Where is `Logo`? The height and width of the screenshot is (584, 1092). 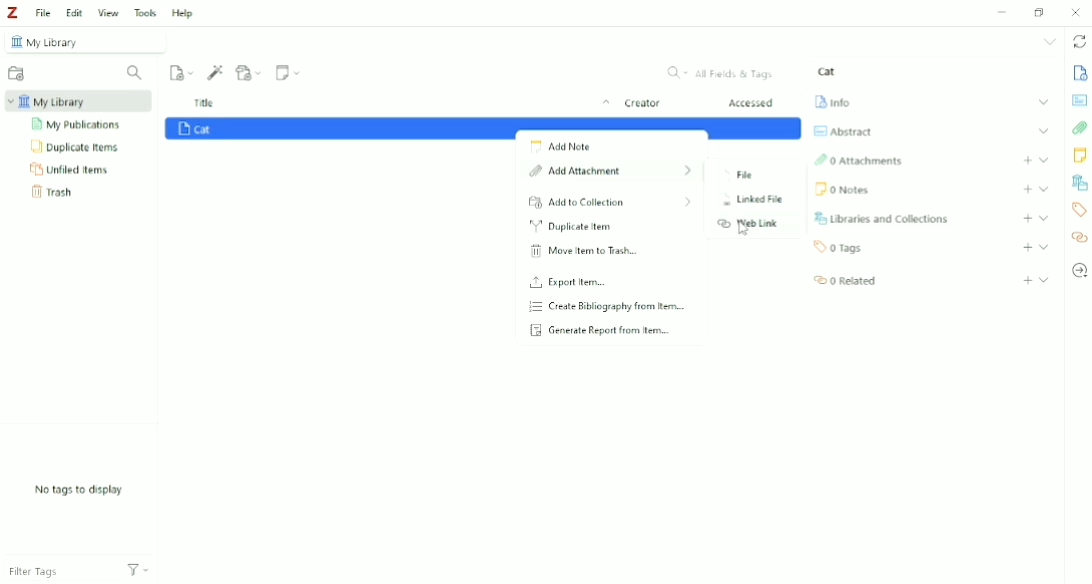 Logo is located at coordinates (12, 12).